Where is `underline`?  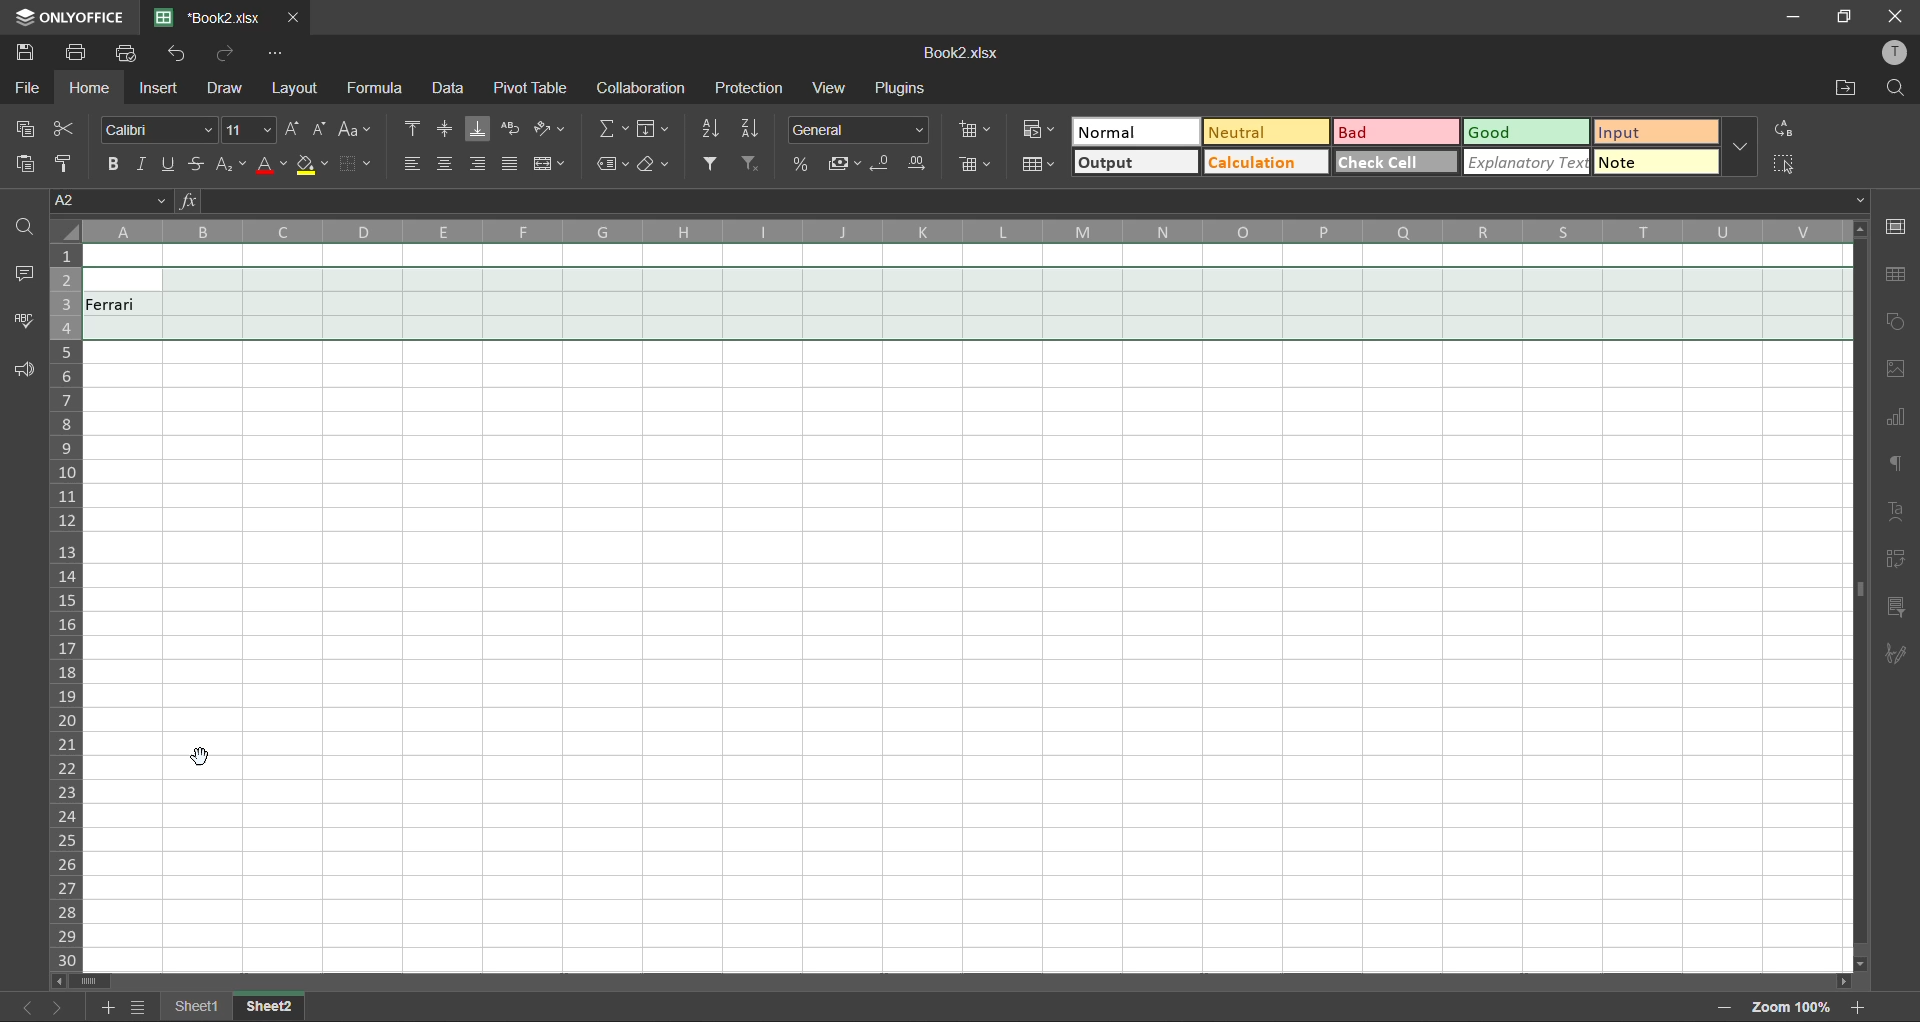
underline is located at coordinates (171, 161).